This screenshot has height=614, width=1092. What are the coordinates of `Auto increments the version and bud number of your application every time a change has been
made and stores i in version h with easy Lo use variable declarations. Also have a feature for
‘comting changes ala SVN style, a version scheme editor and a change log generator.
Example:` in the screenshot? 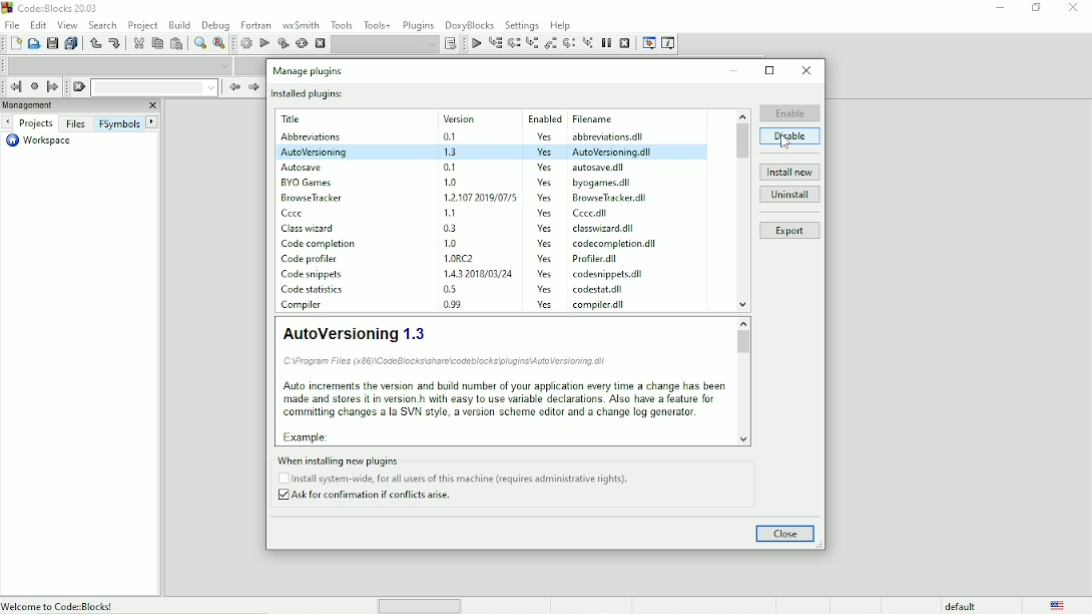 It's located at (504, 411).